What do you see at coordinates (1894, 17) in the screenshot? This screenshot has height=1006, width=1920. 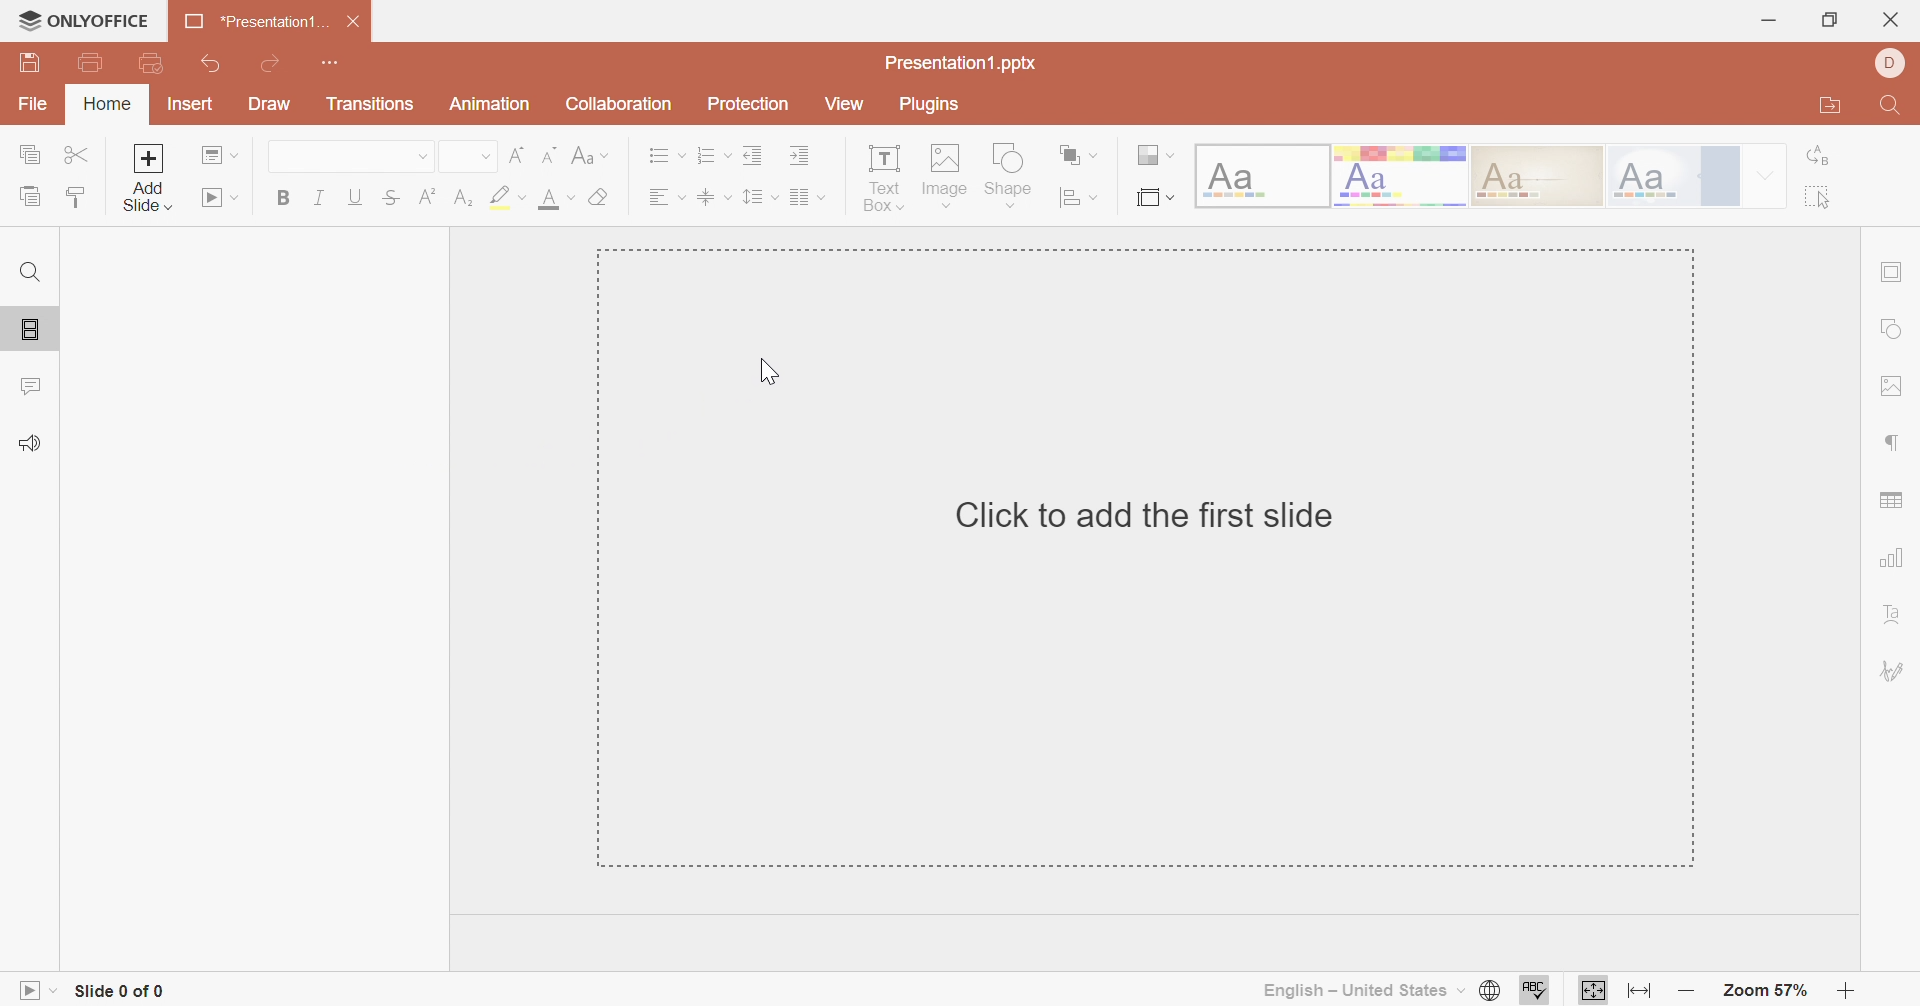 I see `close` at bounding box center [1894, 17].